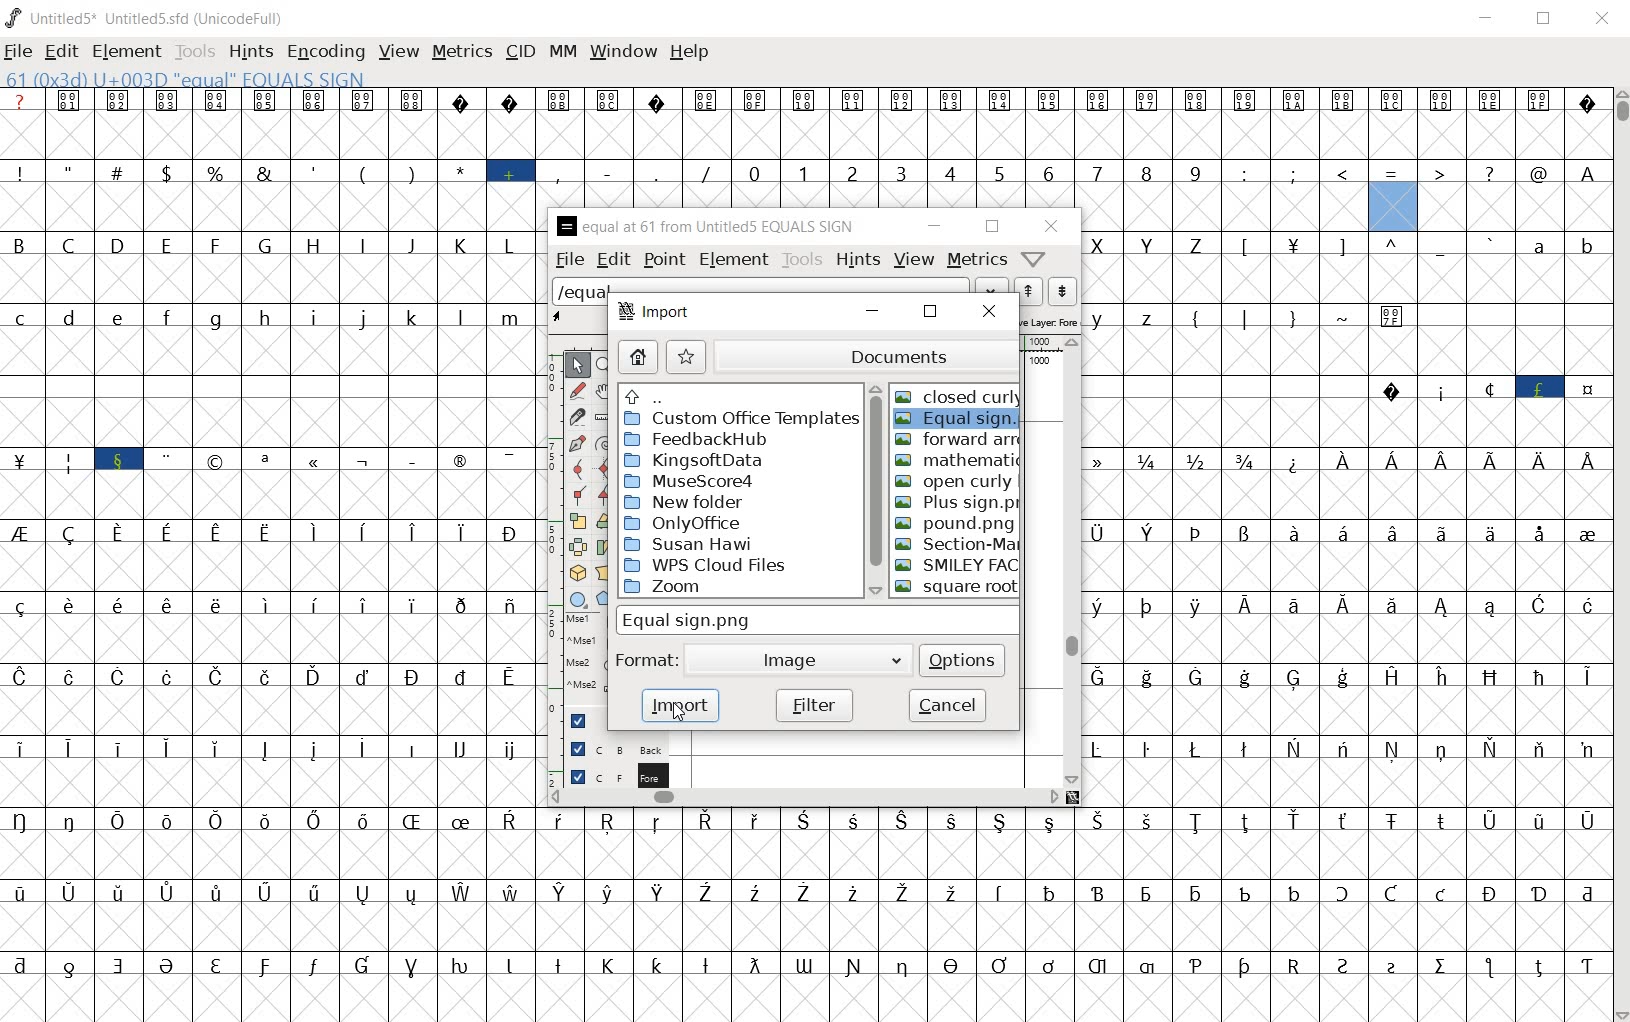  What do you see at coordinates (645, 659) in the screenshot?
I see `format` at bounding box center [645, 659].